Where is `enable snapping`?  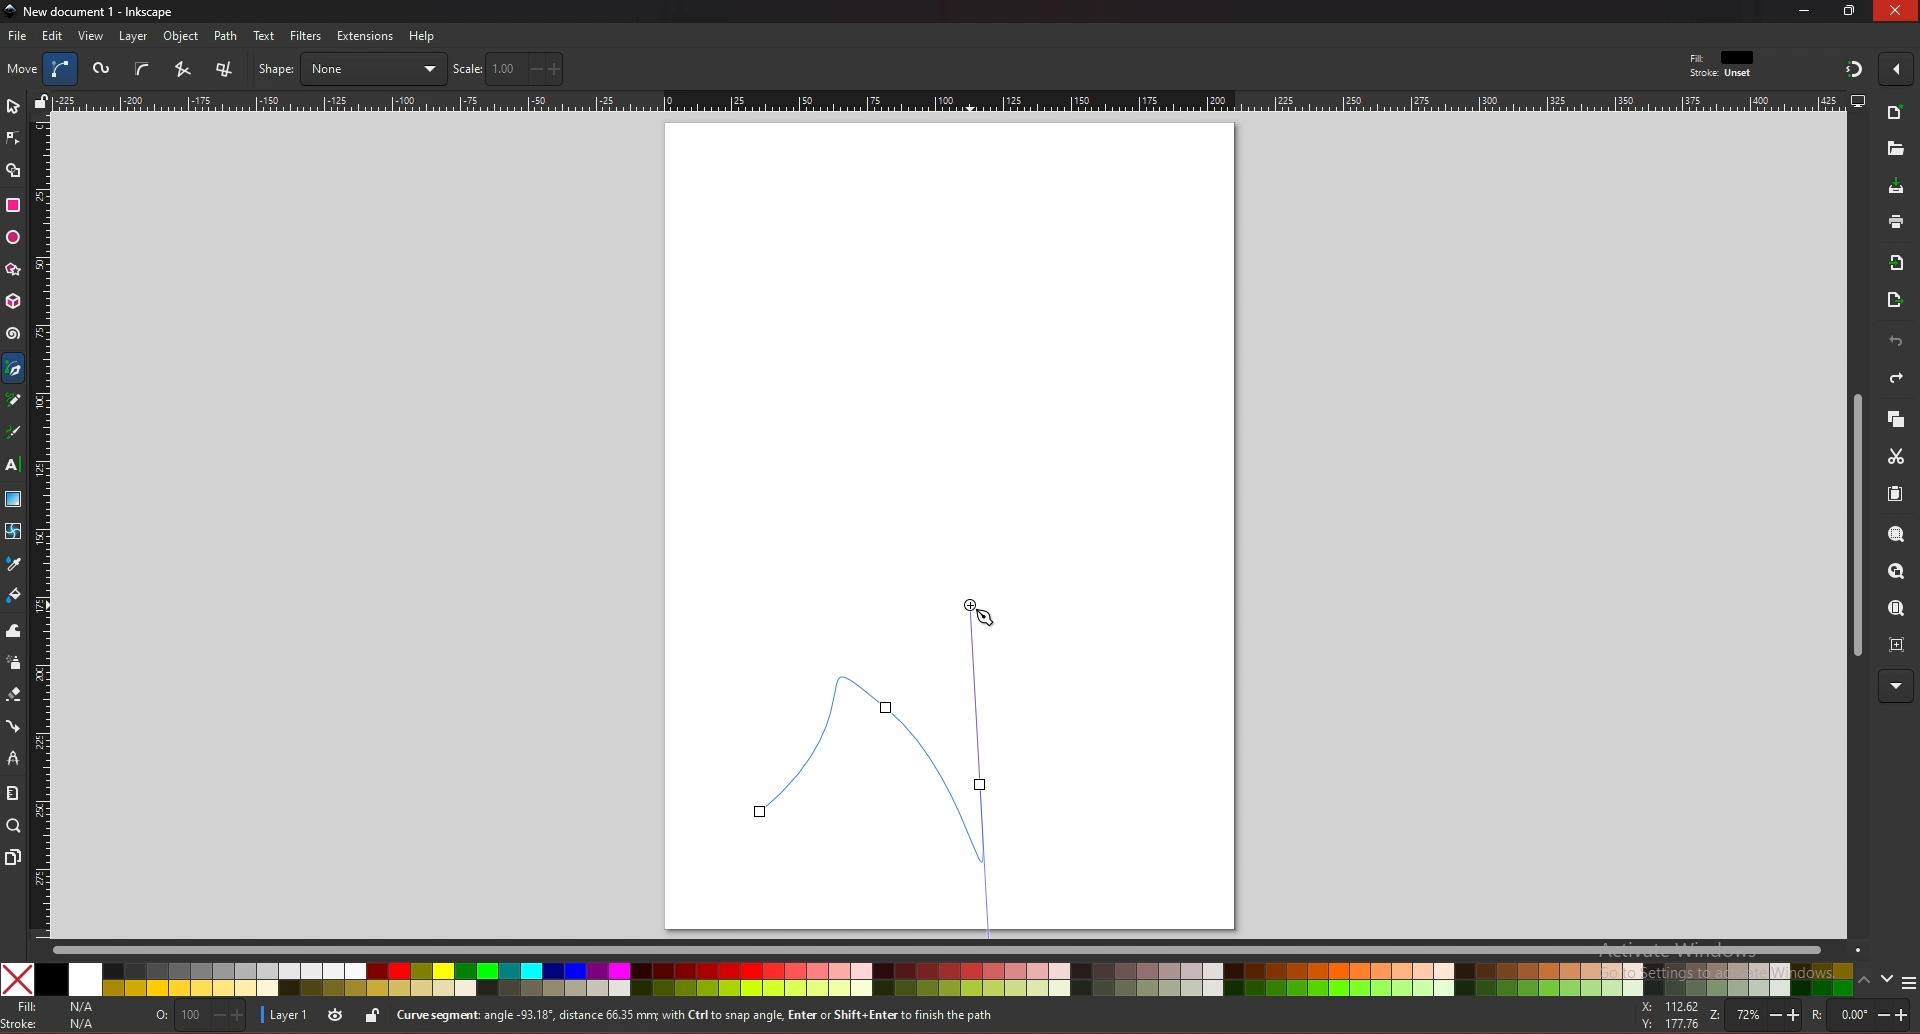 enable snapping is located at coordinates (1896, 67).